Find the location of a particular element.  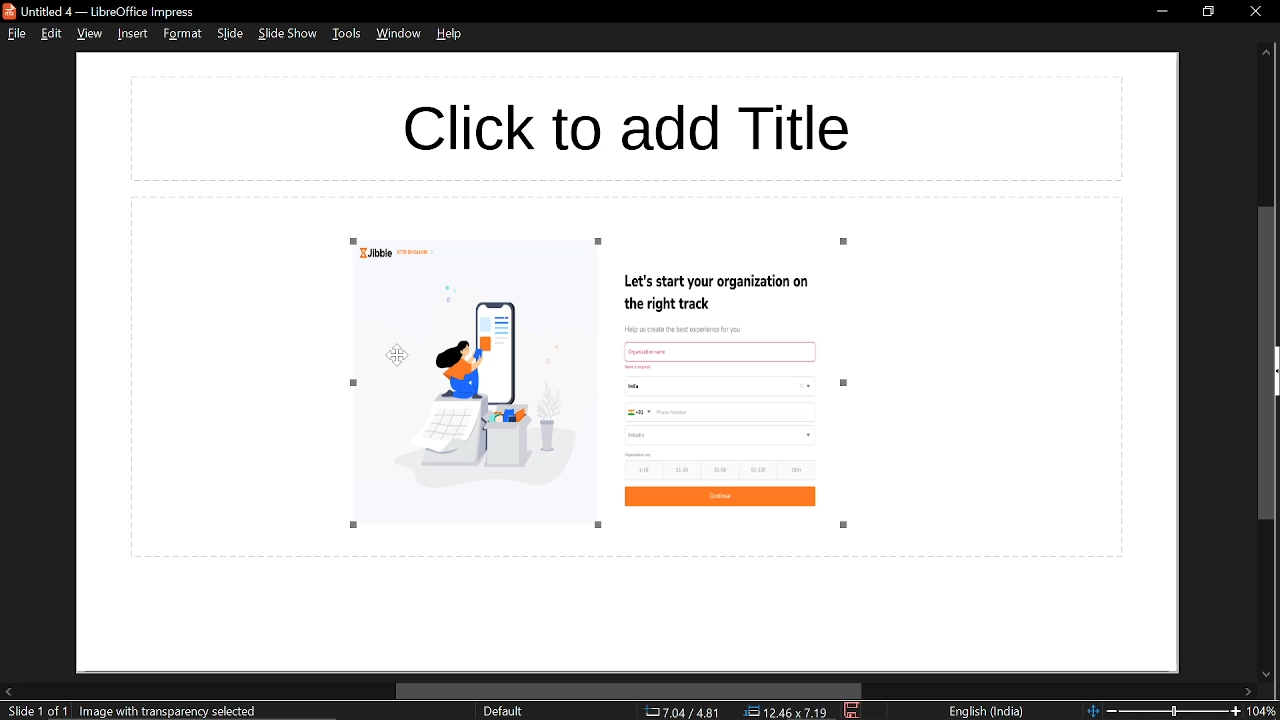

file is located at coordinates (16, 35).